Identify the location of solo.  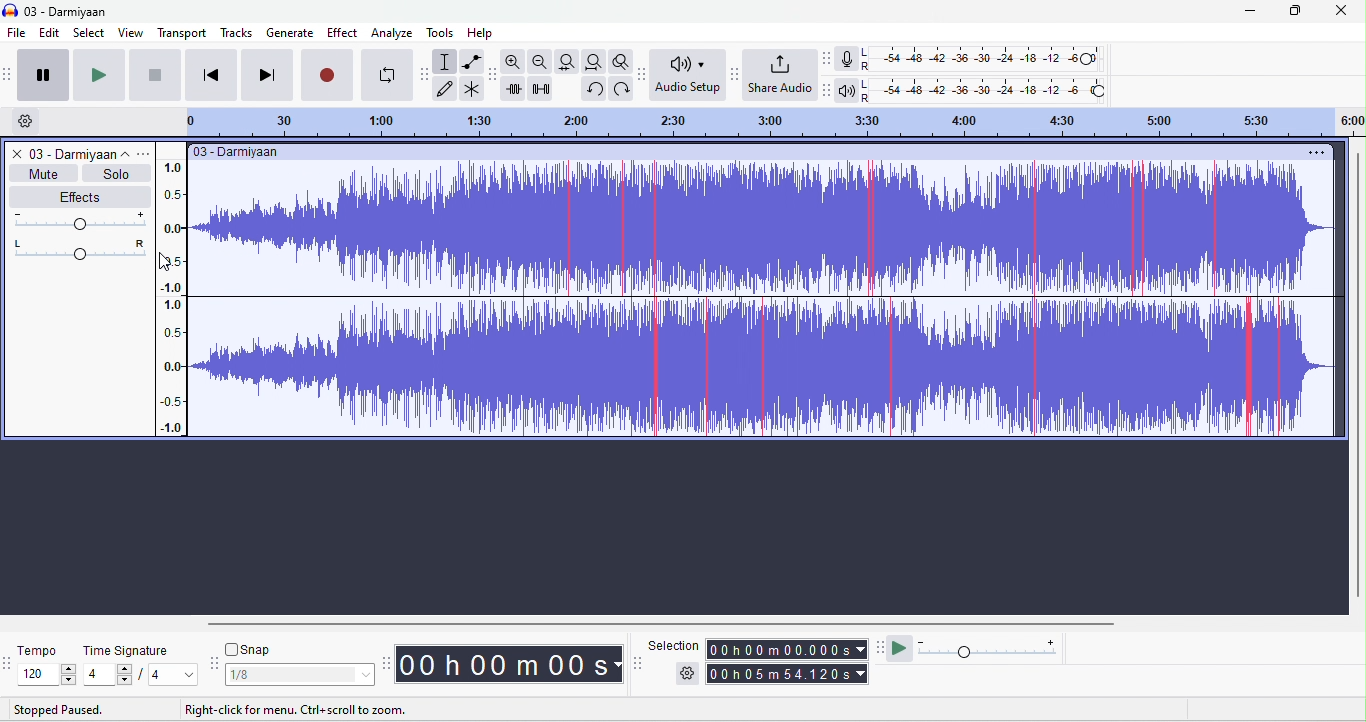
(117, 174).